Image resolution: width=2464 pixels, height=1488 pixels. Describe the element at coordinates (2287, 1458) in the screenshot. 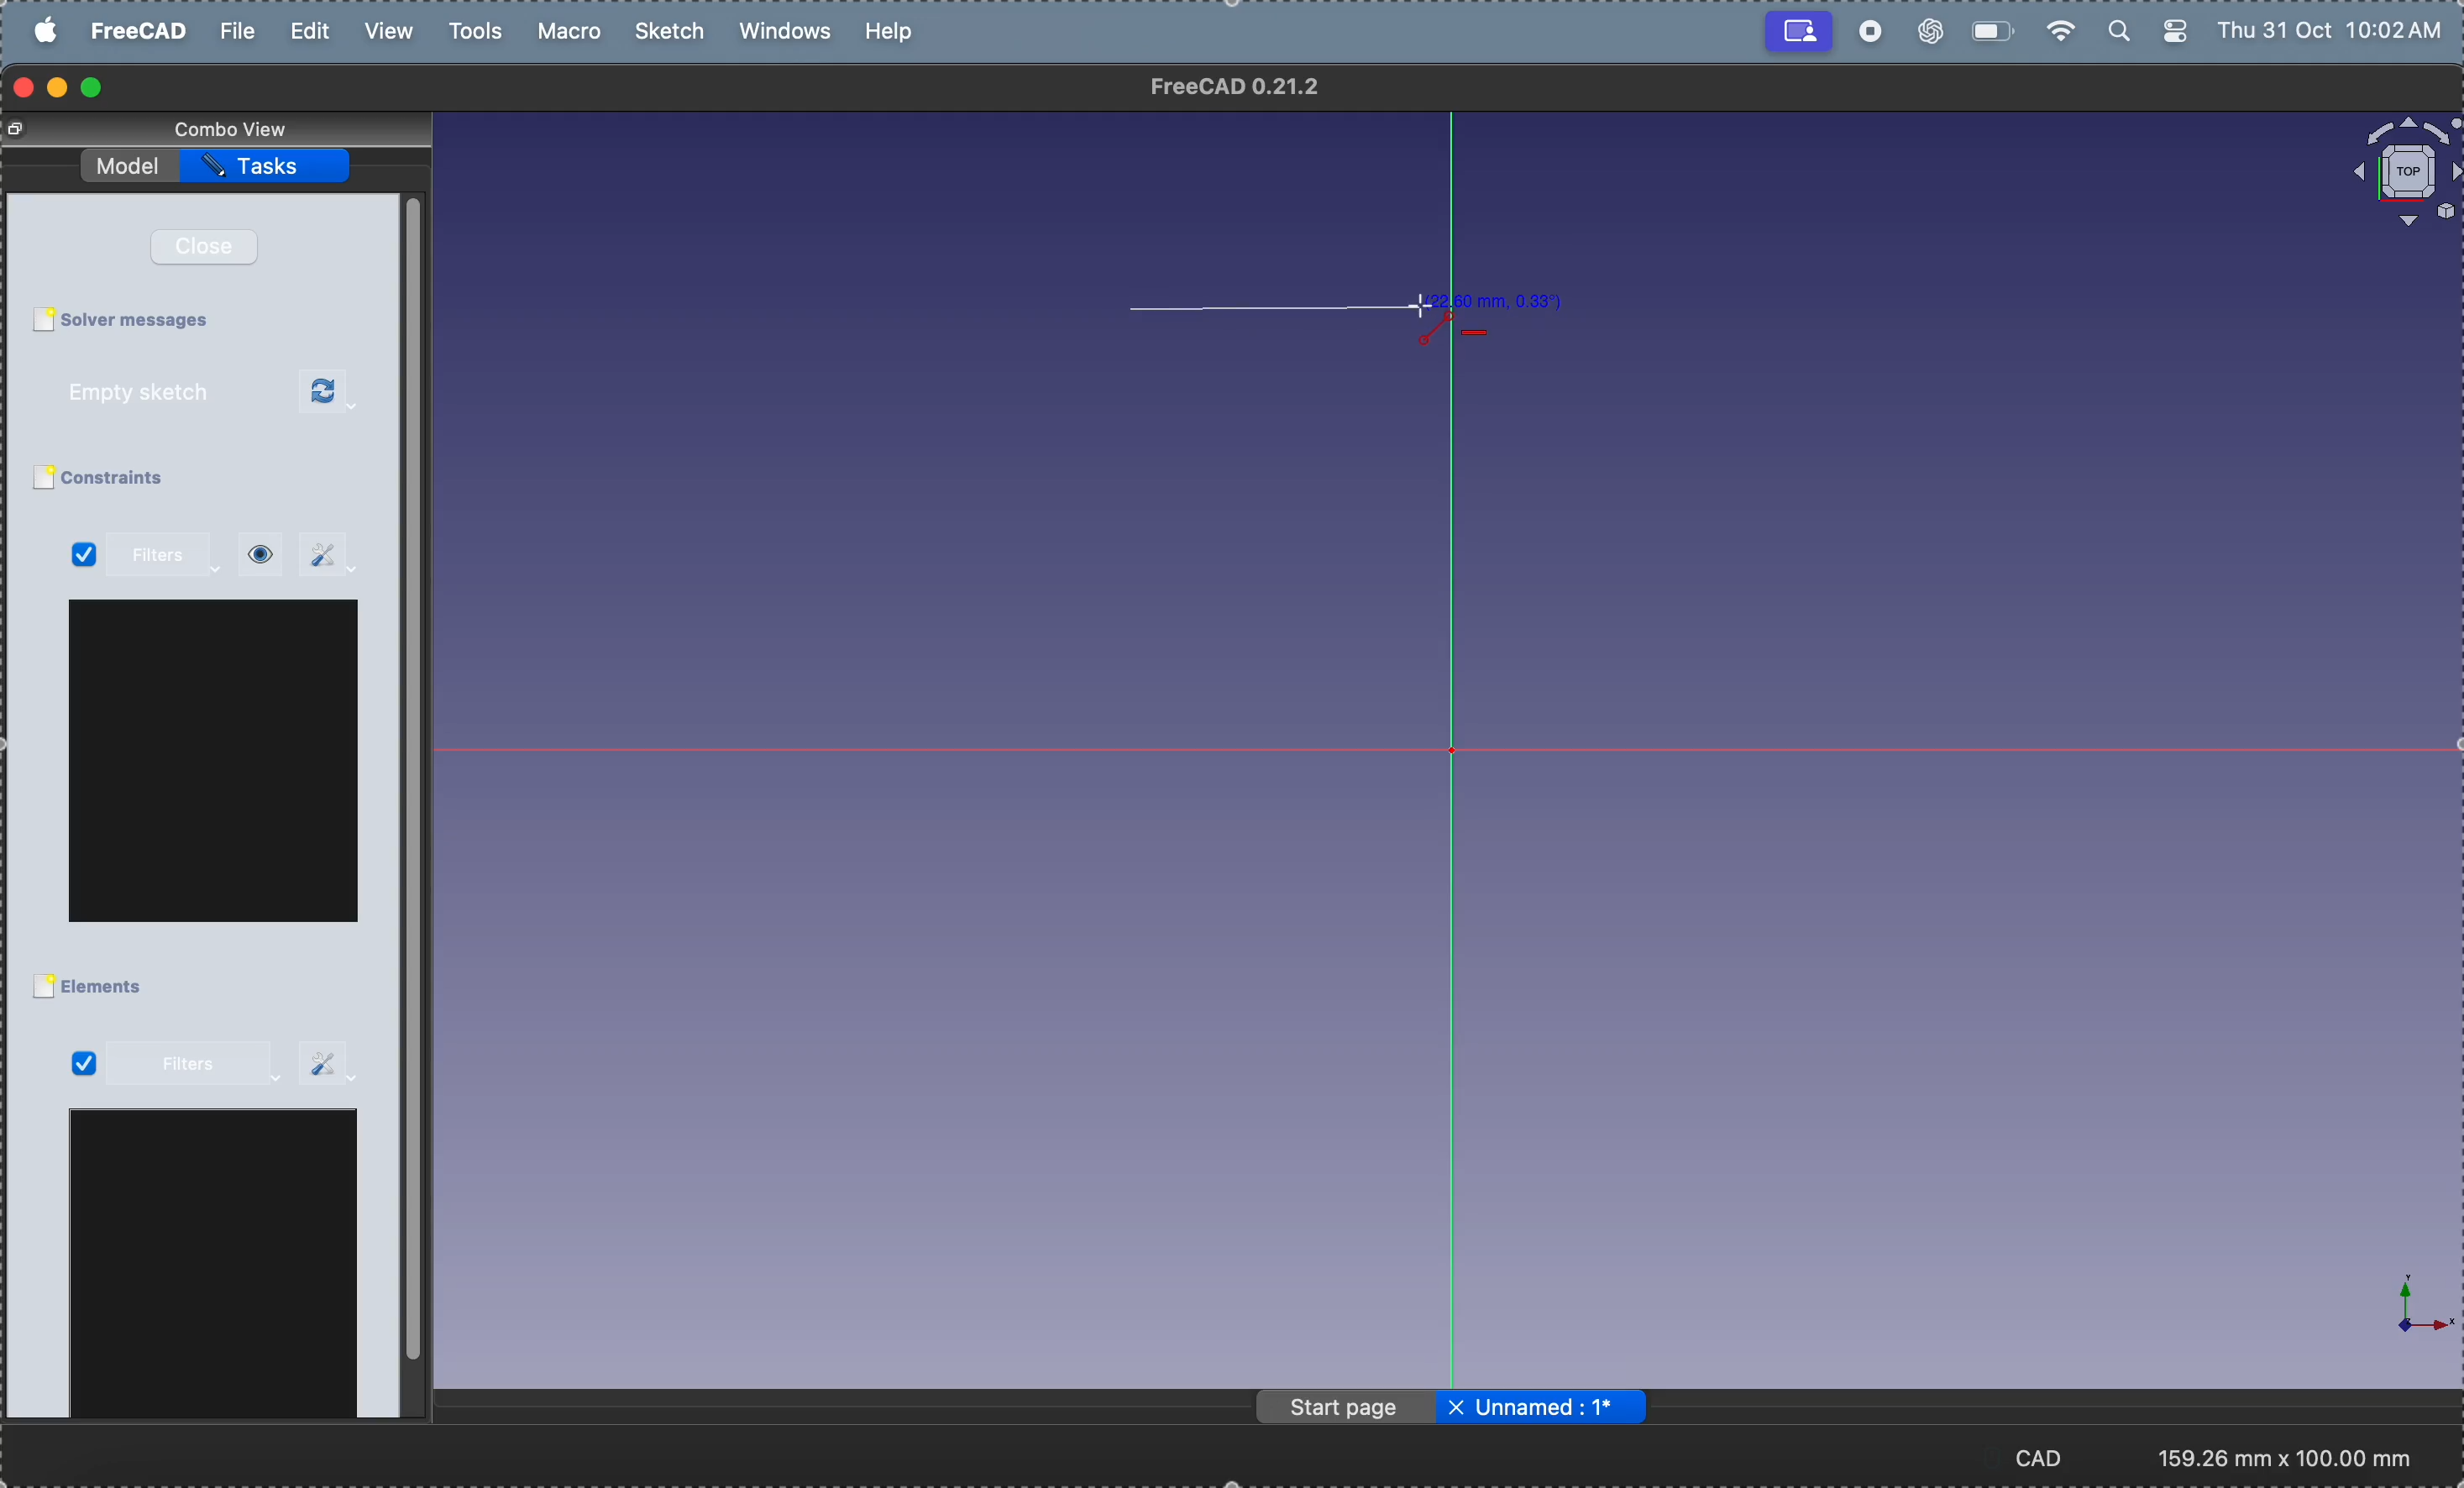

I see `193.17 mm x 100.00 mm` at that location.